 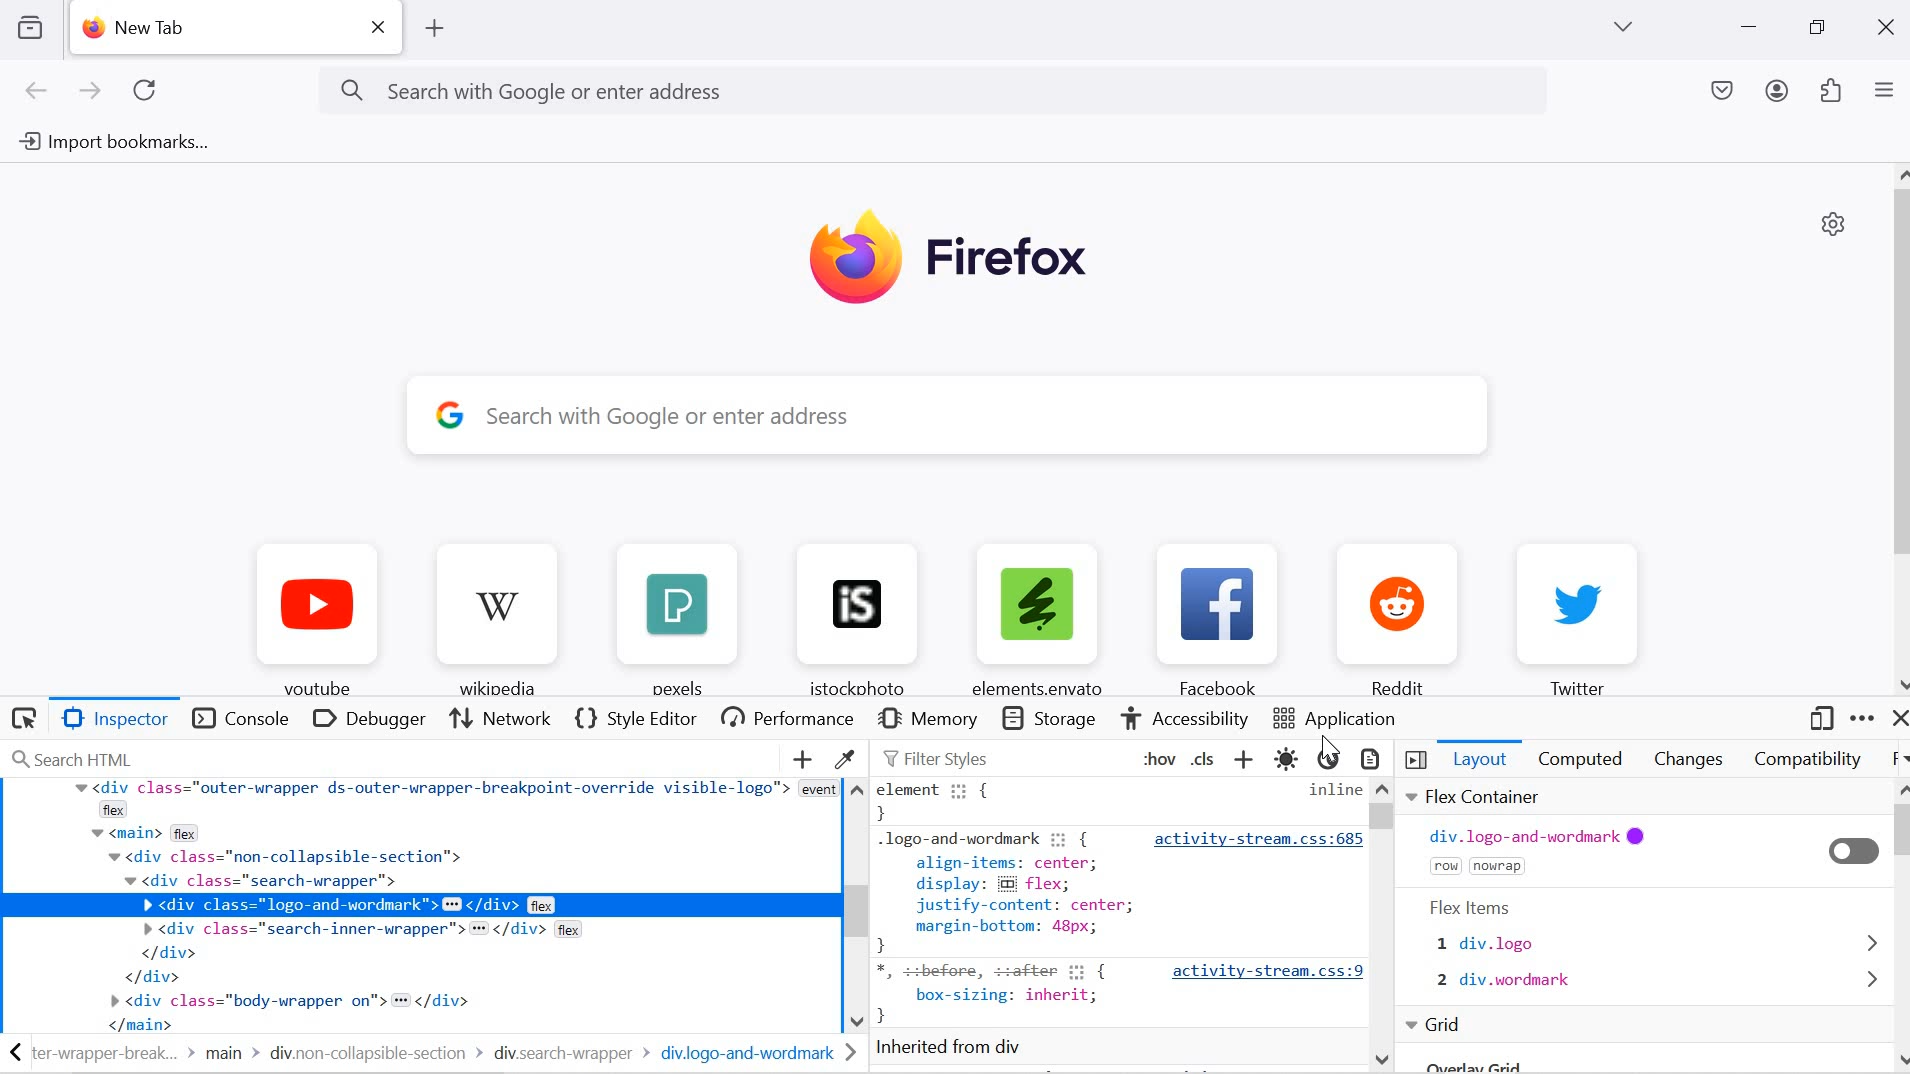 What do you see at coordinates (1039, 618) in the screenshot?
I see `elements.envato` at bounding box center [1039, 618].